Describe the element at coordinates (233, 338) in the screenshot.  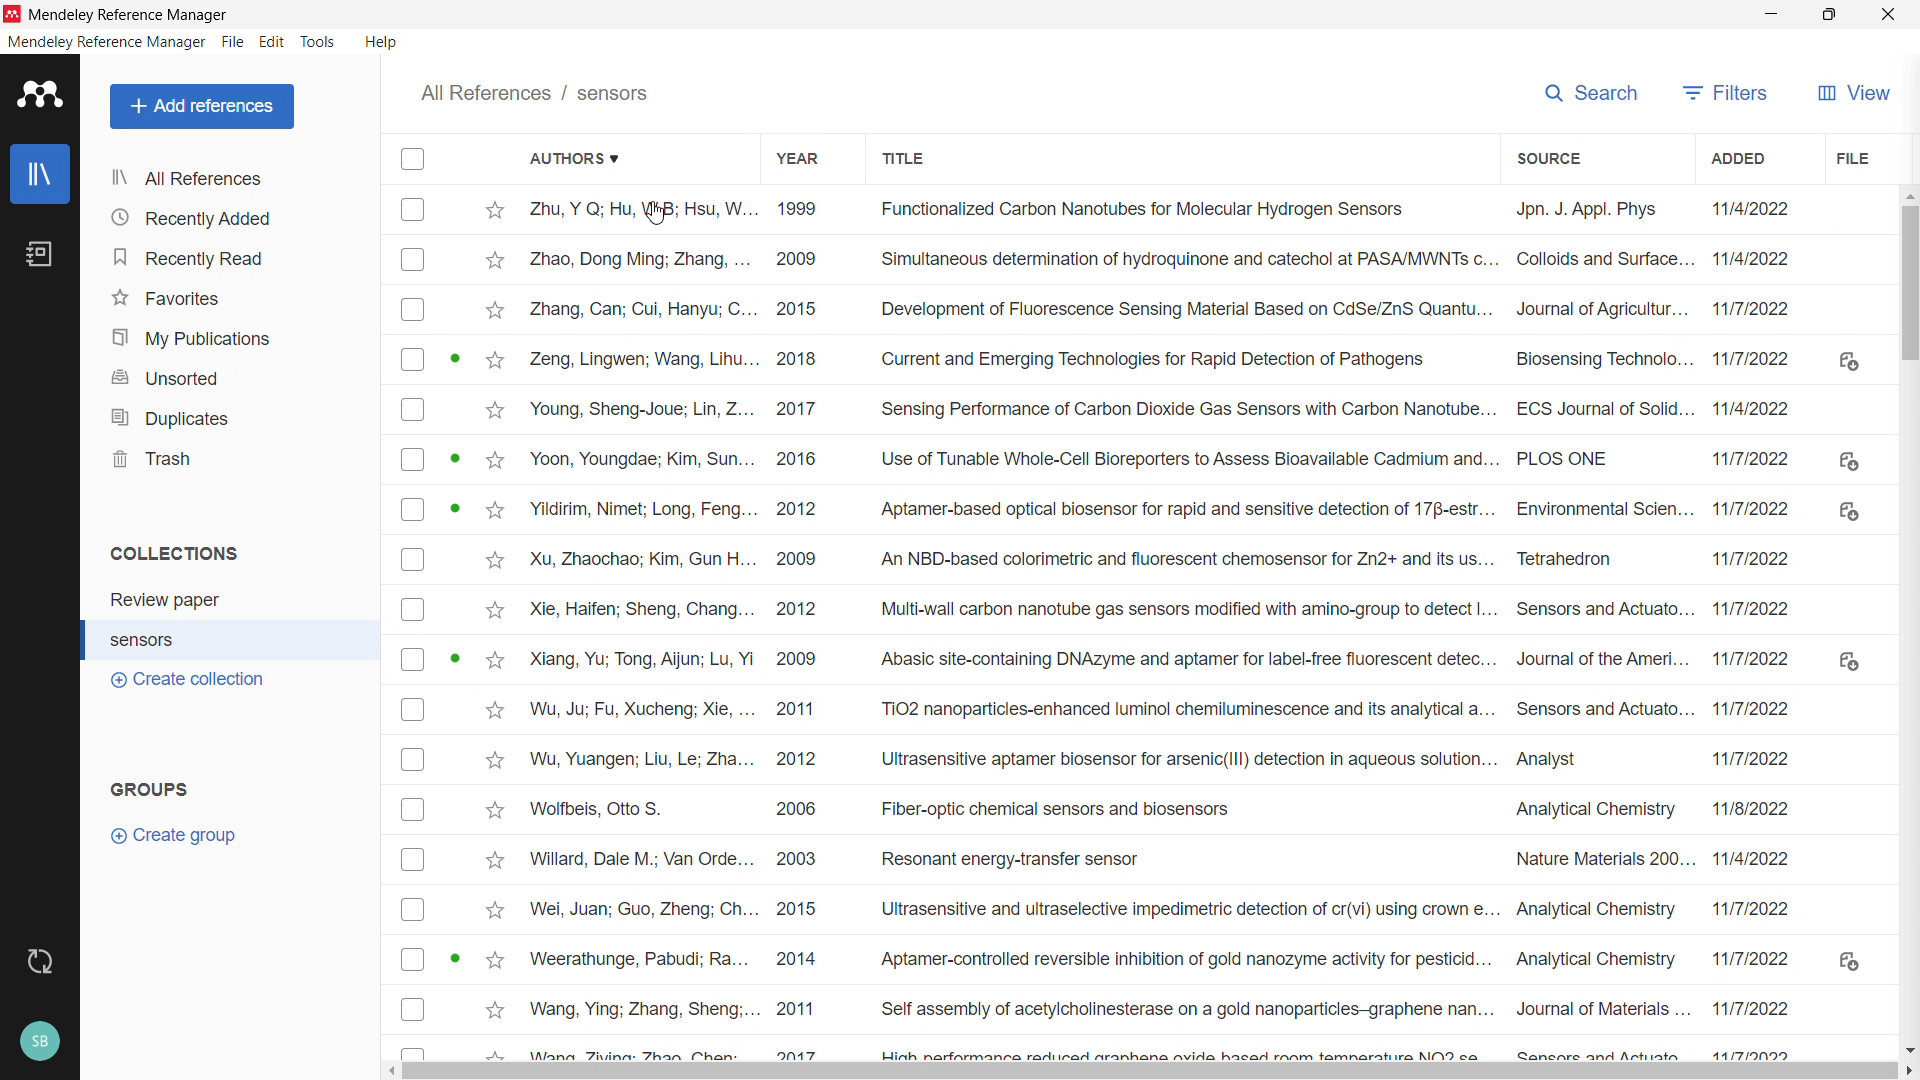
I see `Publications ` at that location.